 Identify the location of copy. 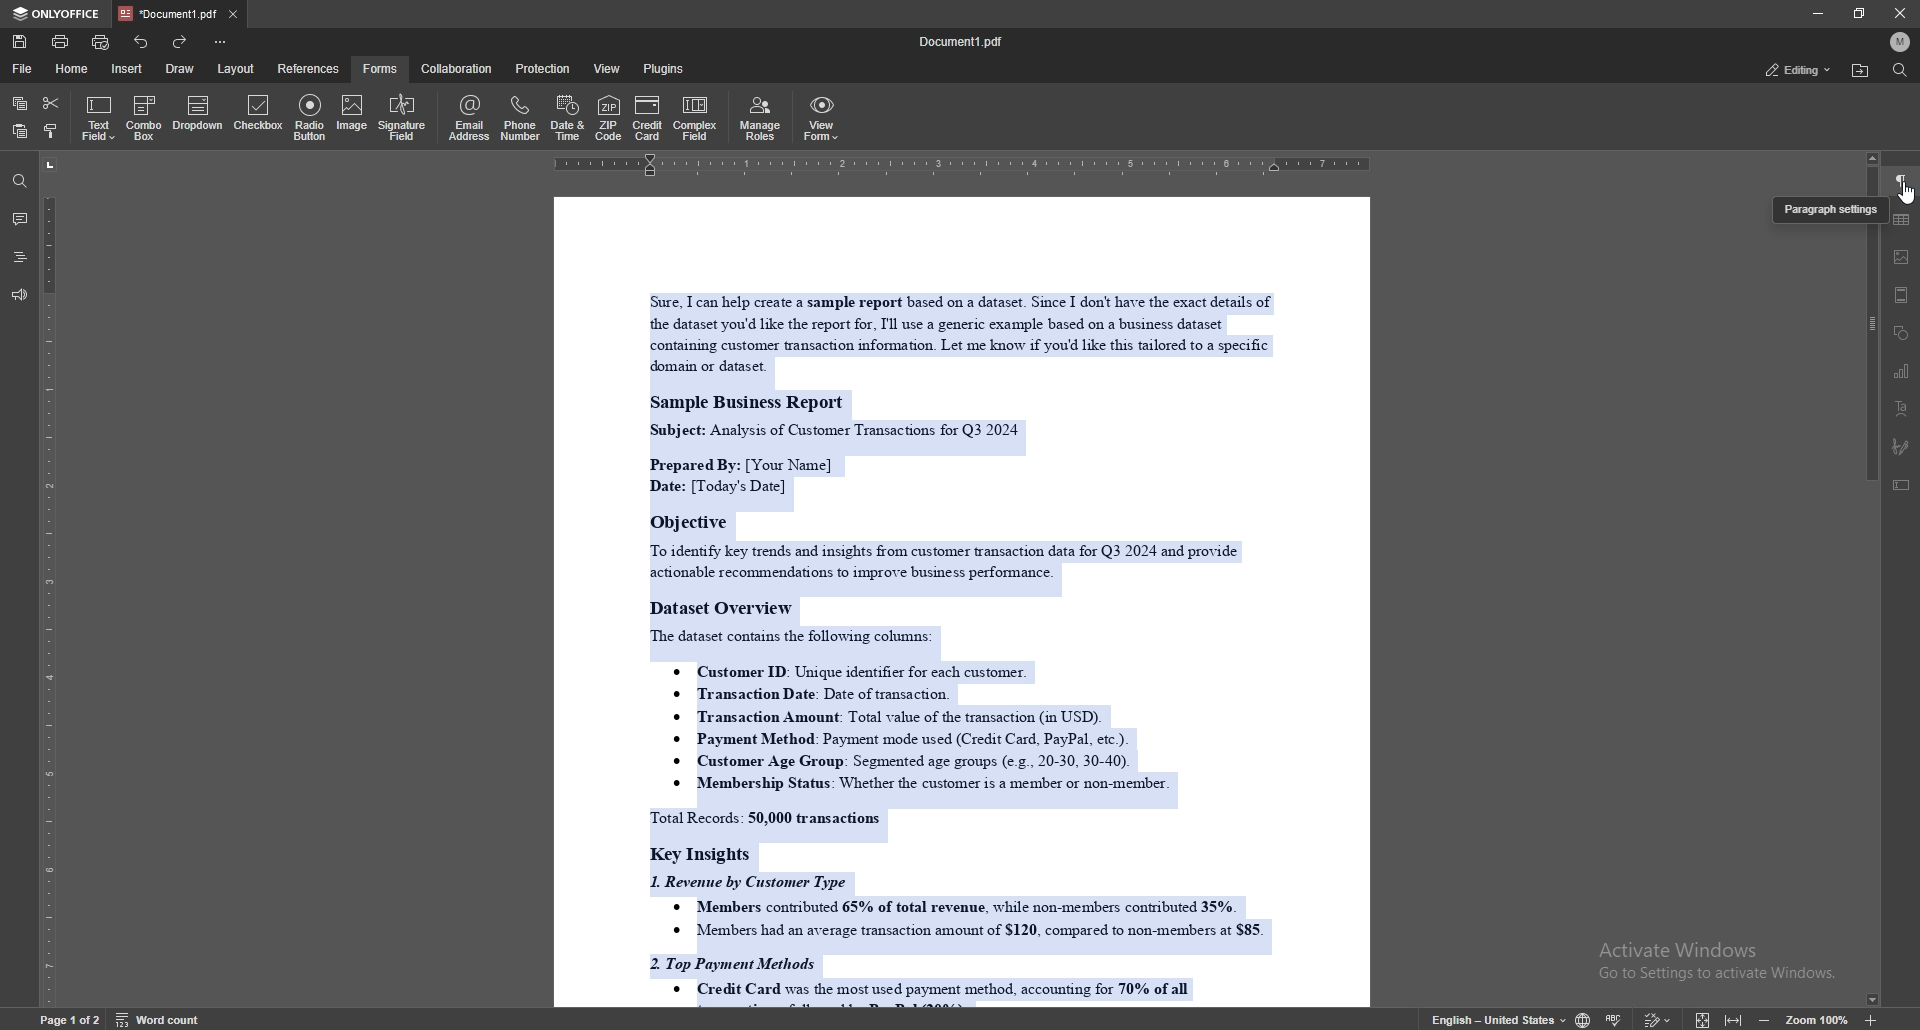
(20, 104).